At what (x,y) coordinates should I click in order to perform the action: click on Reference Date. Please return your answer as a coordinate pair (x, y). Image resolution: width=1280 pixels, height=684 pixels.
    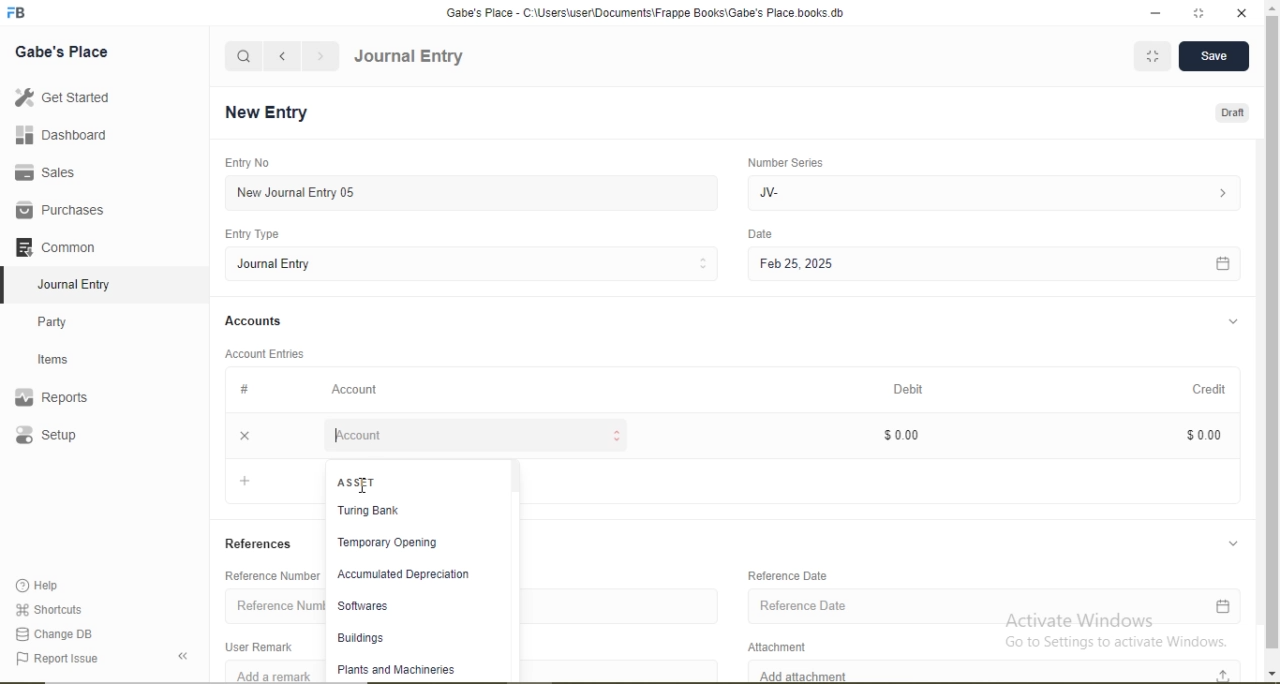
    Looking at the image, I should click on (999, 605).